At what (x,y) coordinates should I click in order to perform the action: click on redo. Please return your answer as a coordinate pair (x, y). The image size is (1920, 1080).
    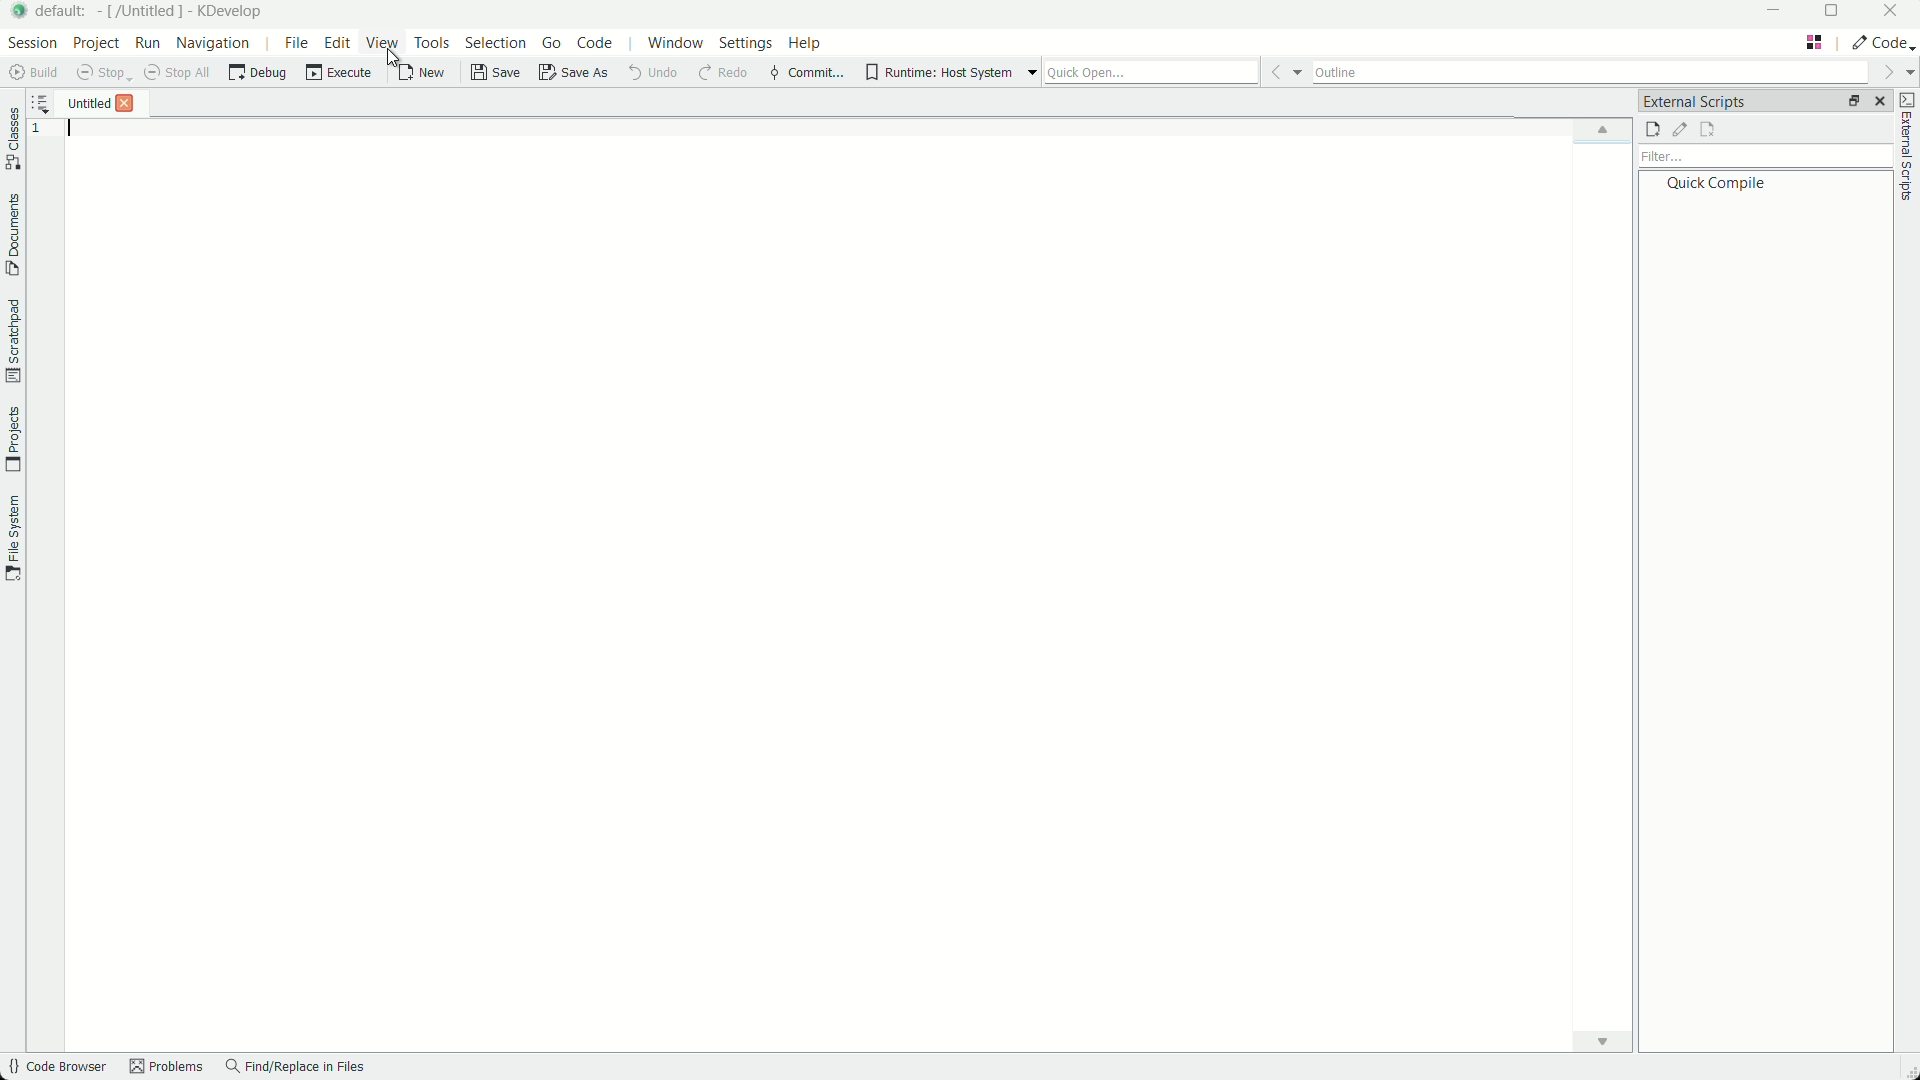
    Looking at the image, I should click on (724, 74).